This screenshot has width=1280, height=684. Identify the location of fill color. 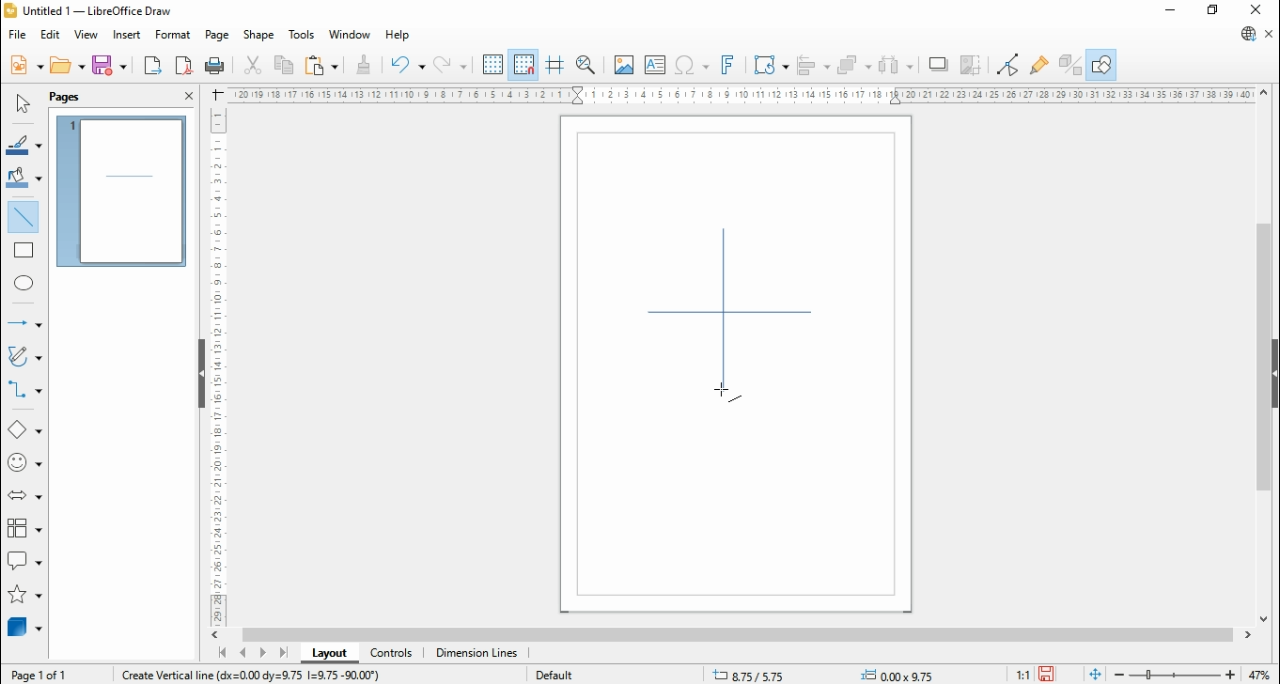
(24, 177).